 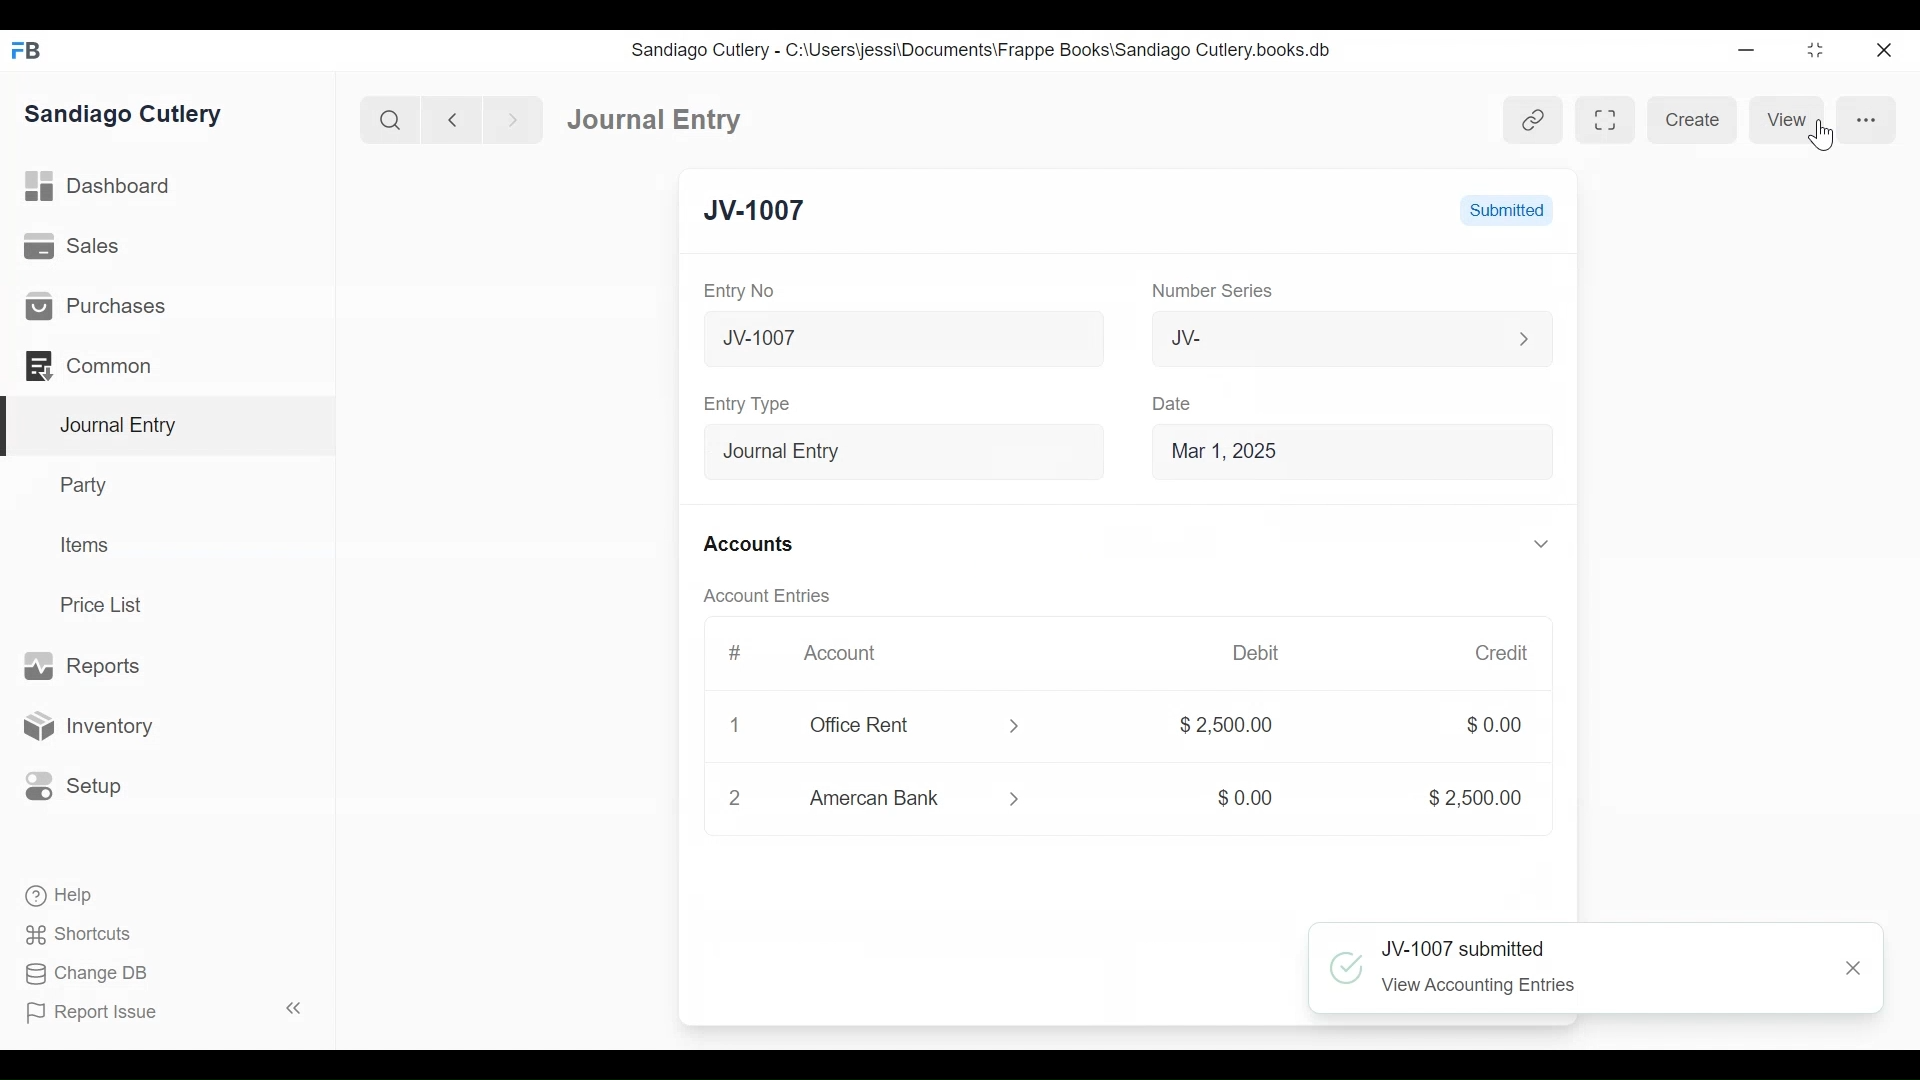 I want to click on JV-1007 submitted, so click(x=1466, y=947).